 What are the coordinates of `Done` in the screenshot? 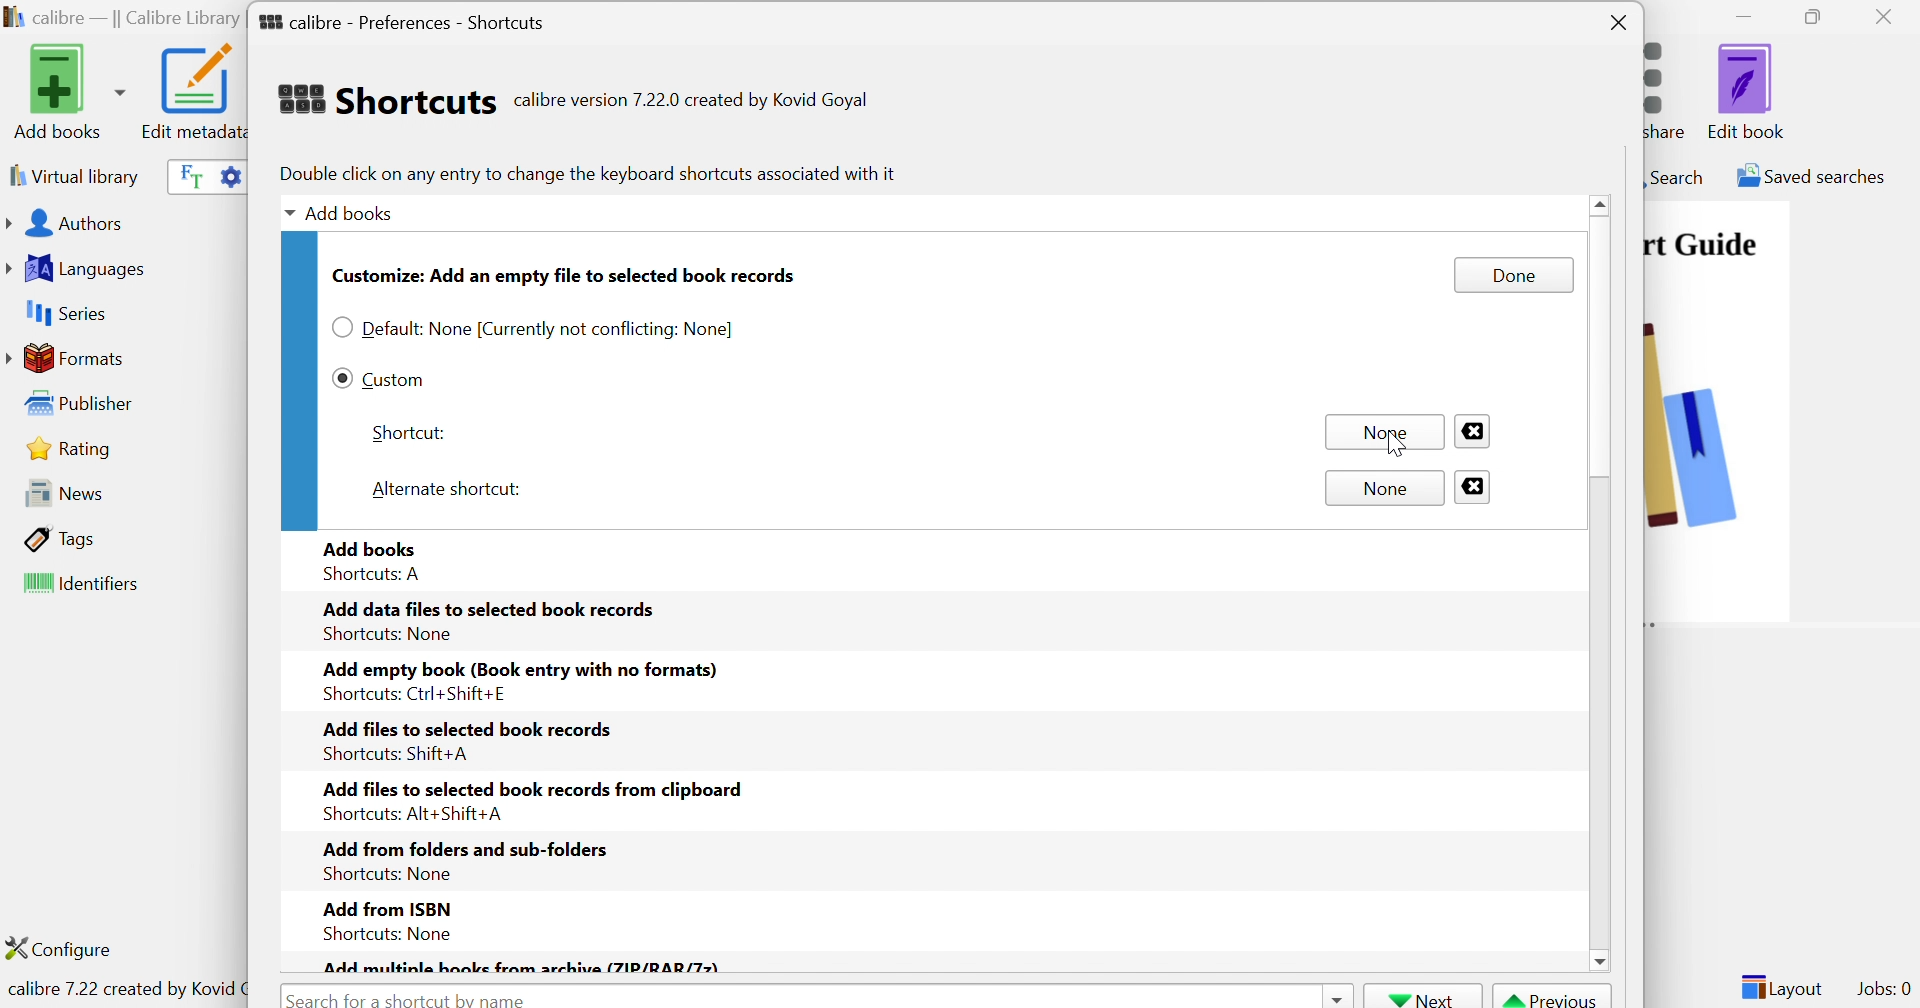 It's located at (1513, 275).